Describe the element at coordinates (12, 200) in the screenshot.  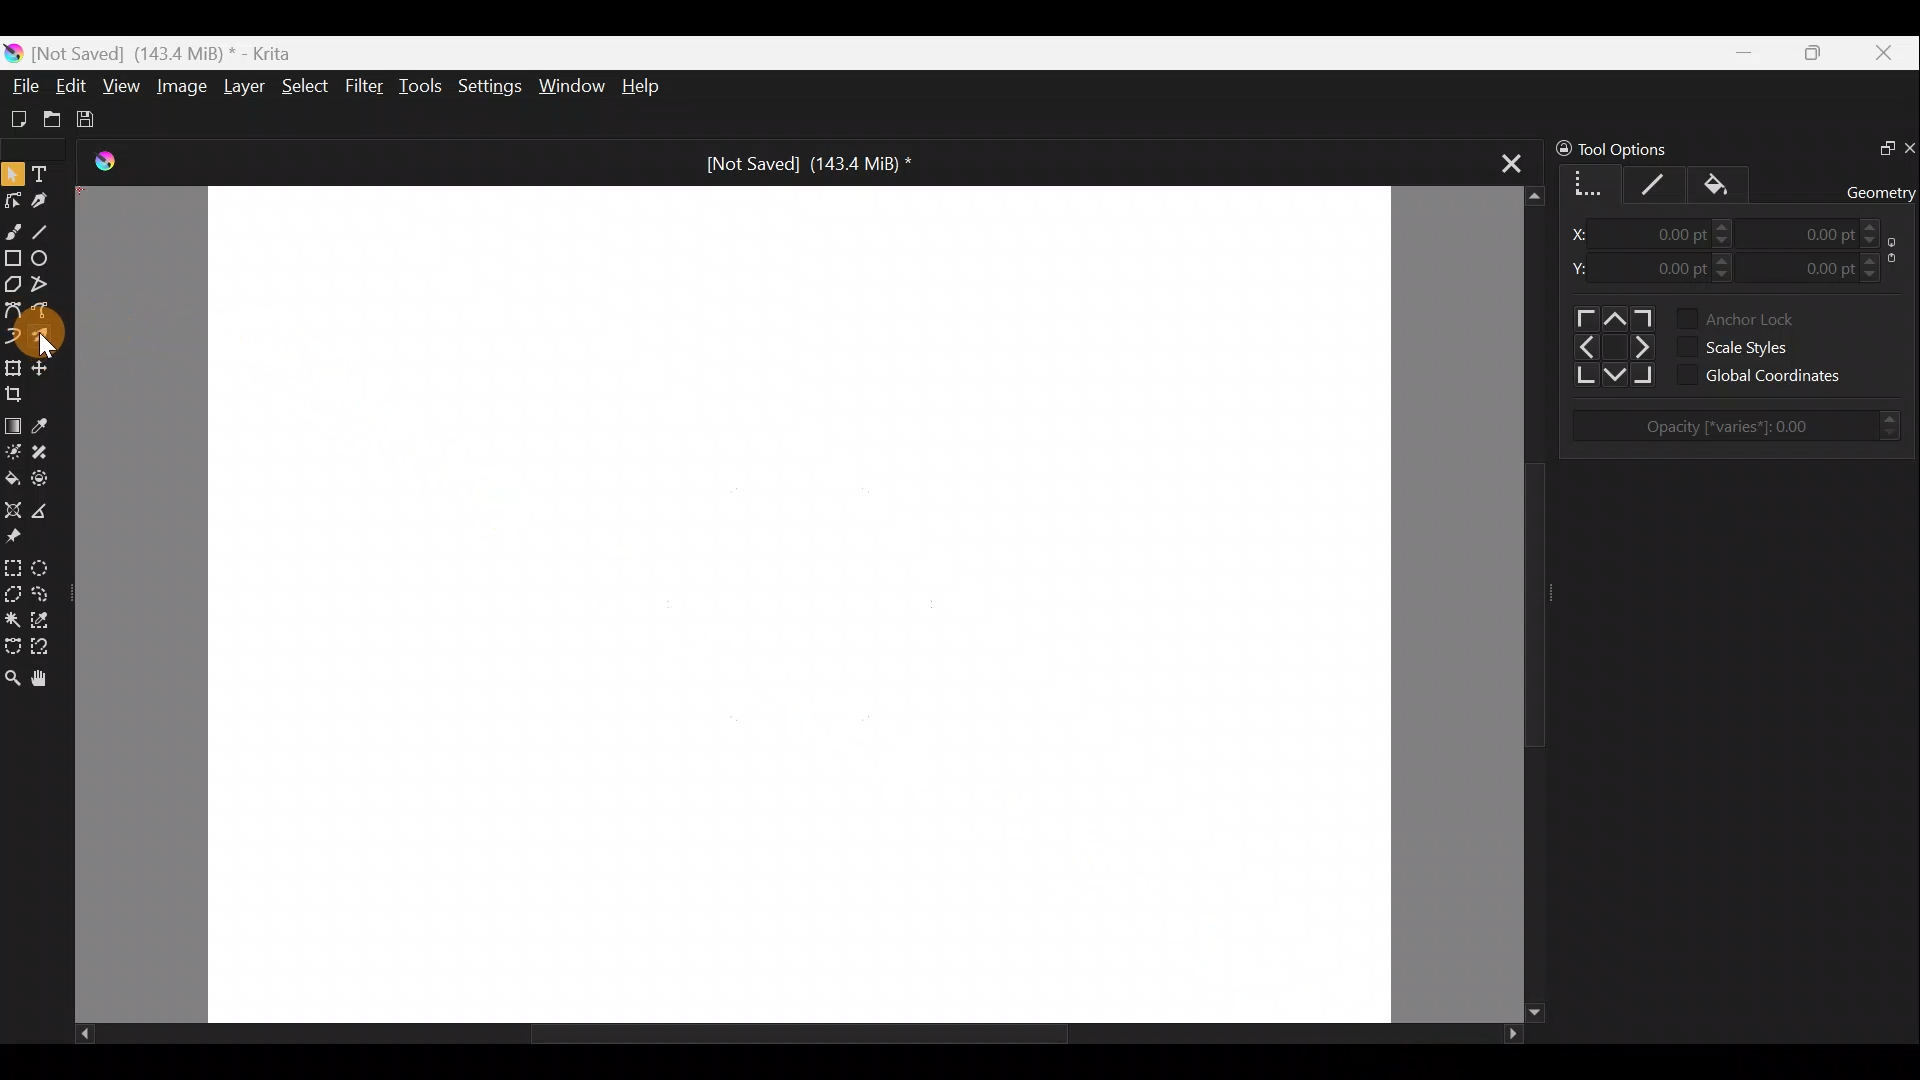
I see `Edit shapes tool` at that location.